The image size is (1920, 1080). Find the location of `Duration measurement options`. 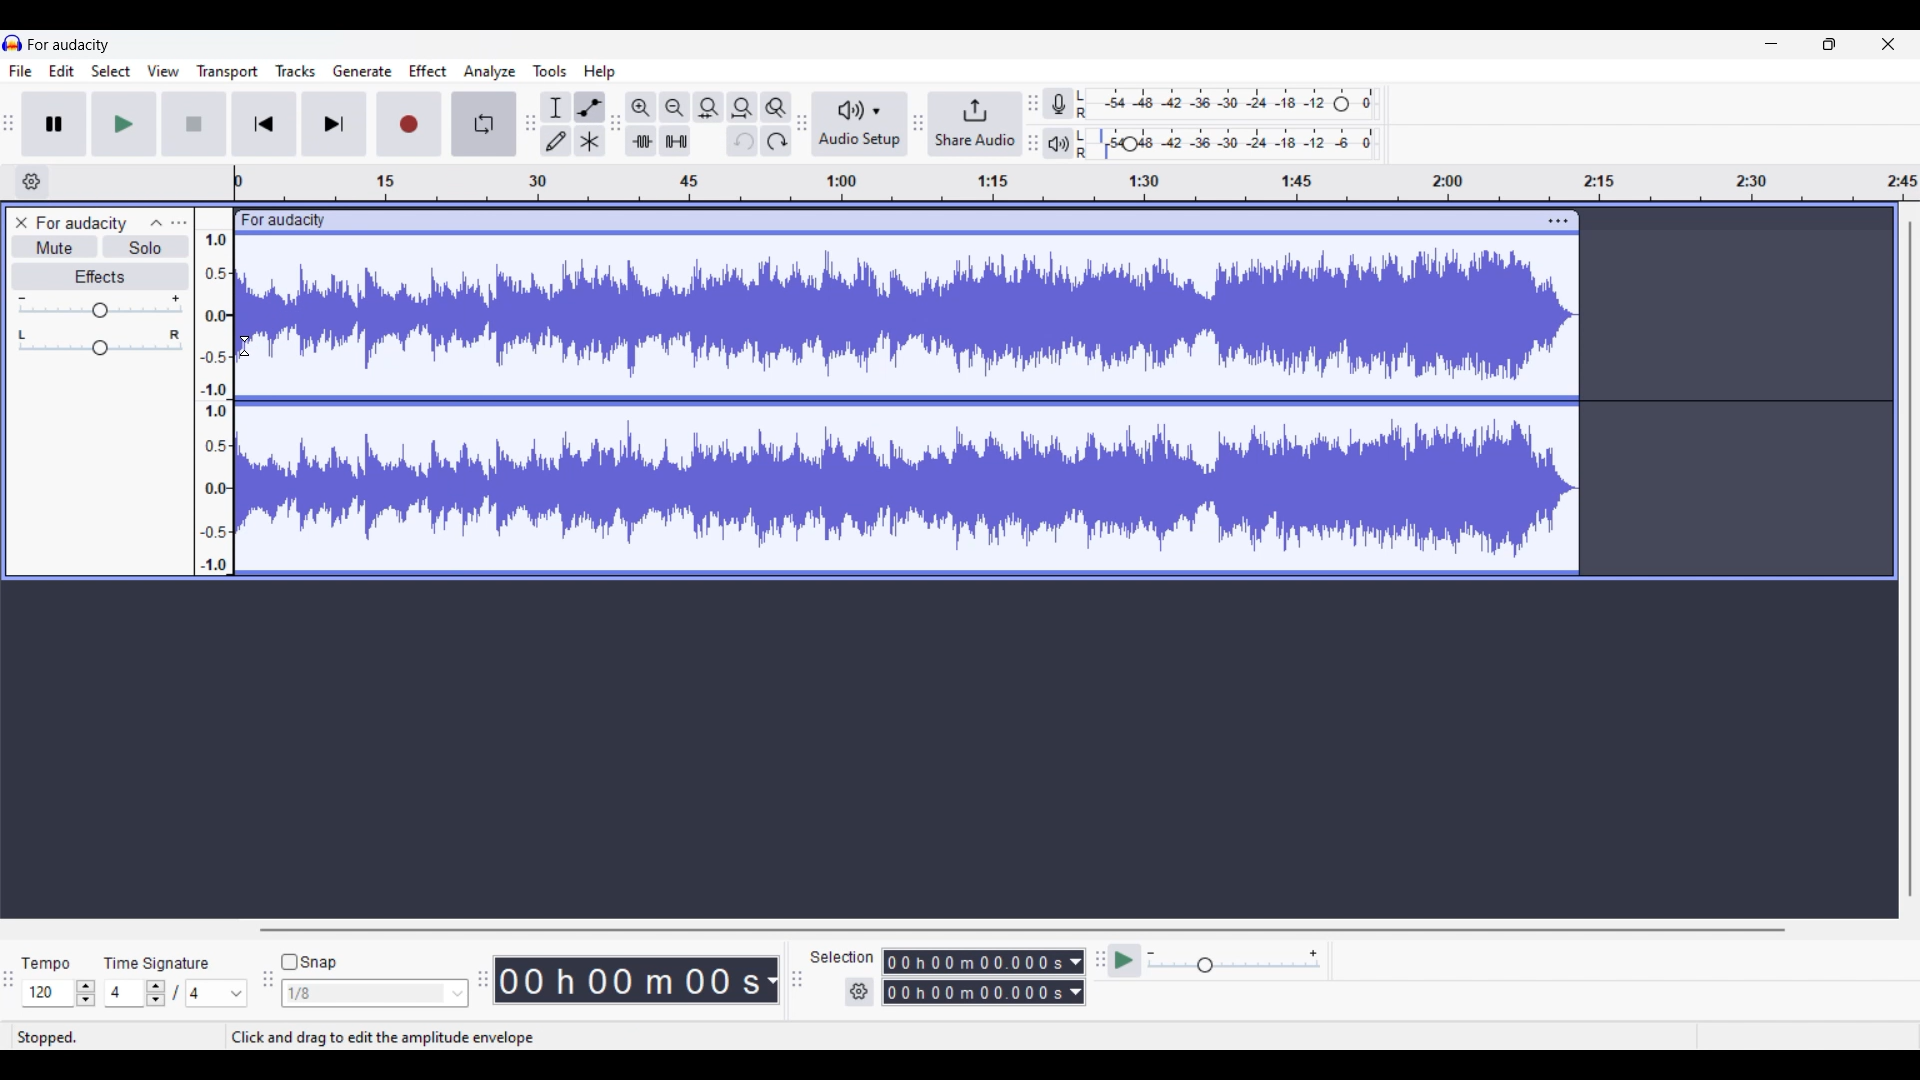

Duration measurement options is located at coordinates (771, 981).